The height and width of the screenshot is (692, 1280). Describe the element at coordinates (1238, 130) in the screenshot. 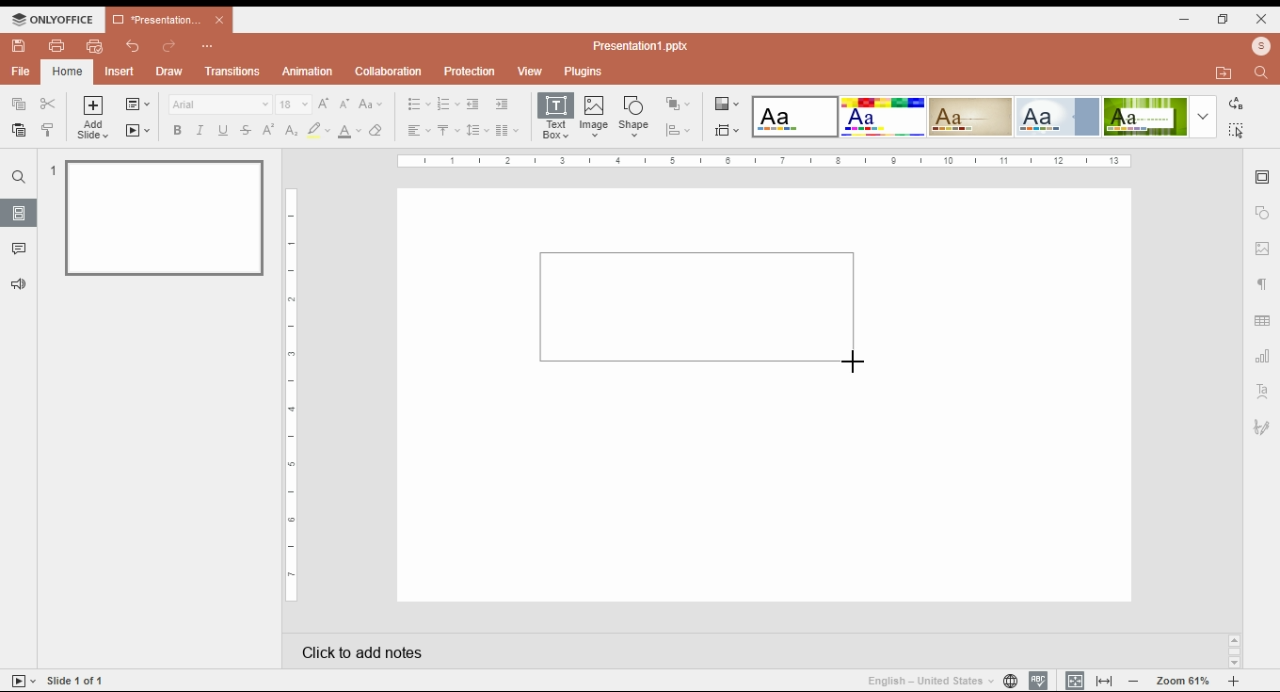

I see `find` at that location.